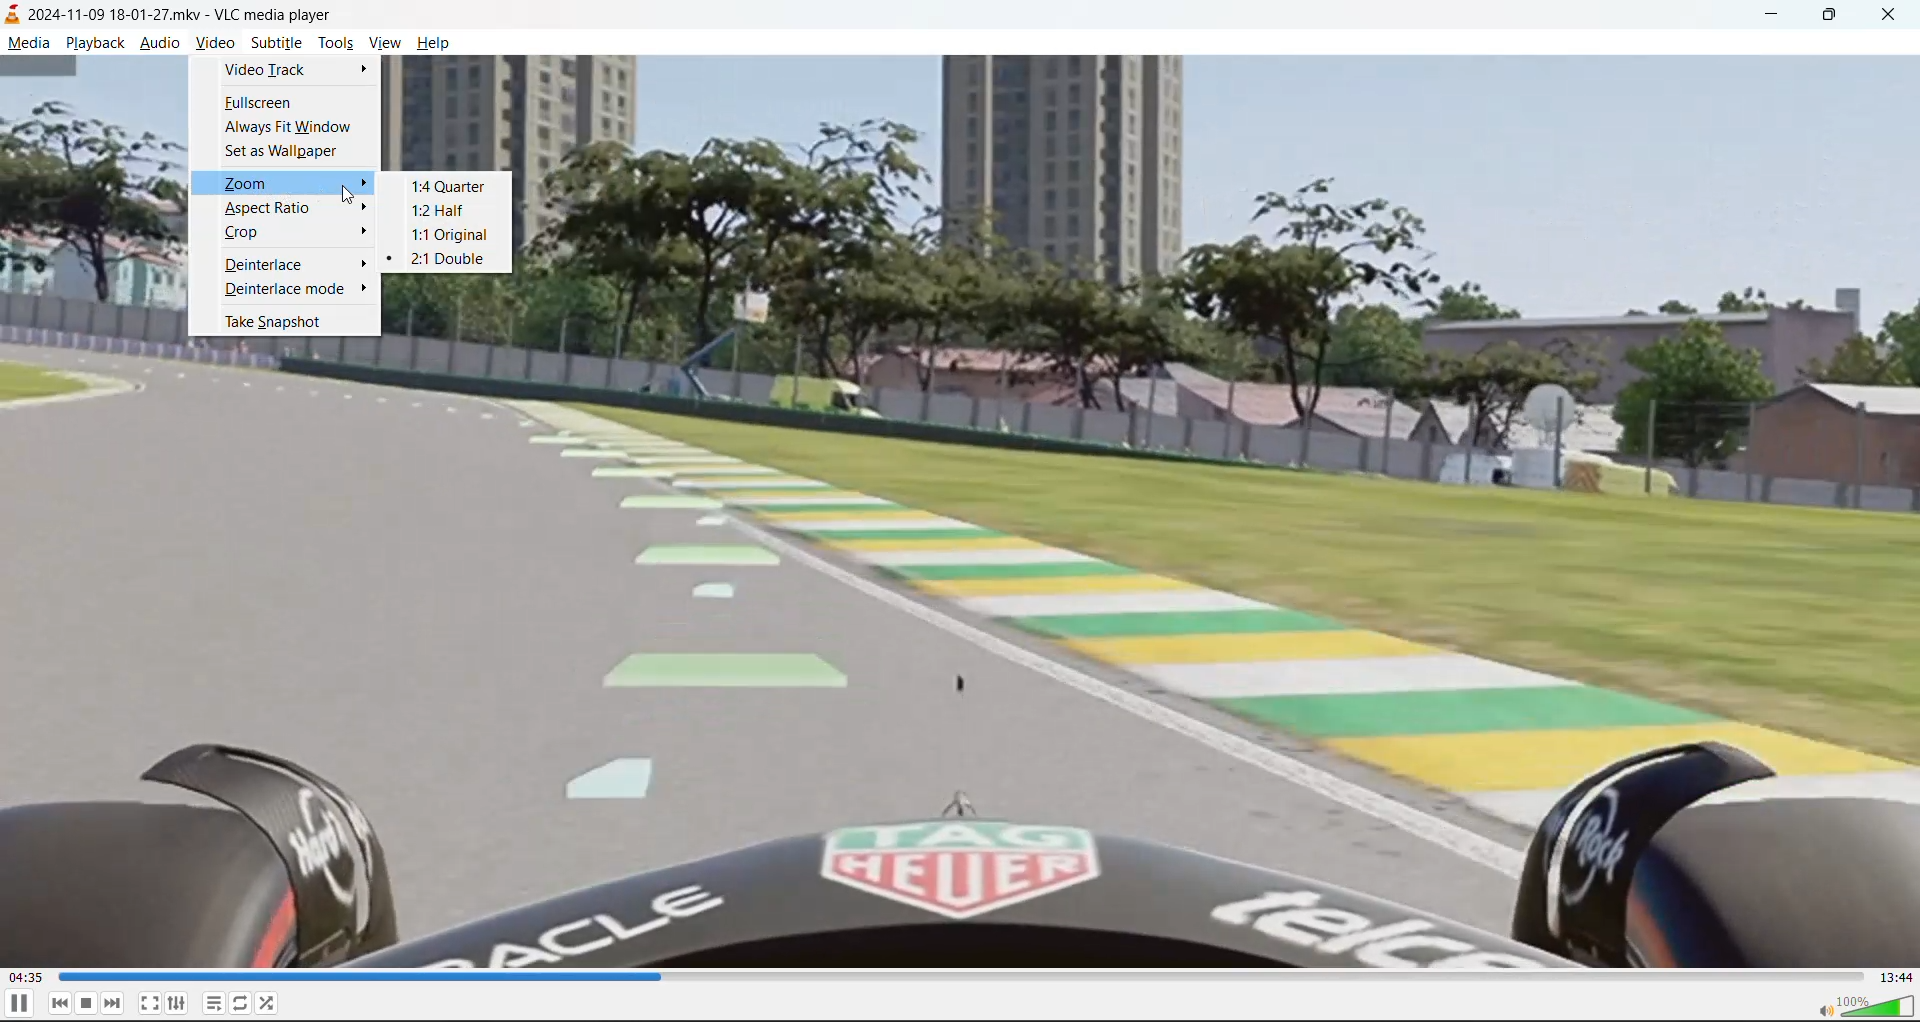  What do you see at coordinates (252, 235) in the screenshot?
I see `crop` at bounding box center [252, 235].